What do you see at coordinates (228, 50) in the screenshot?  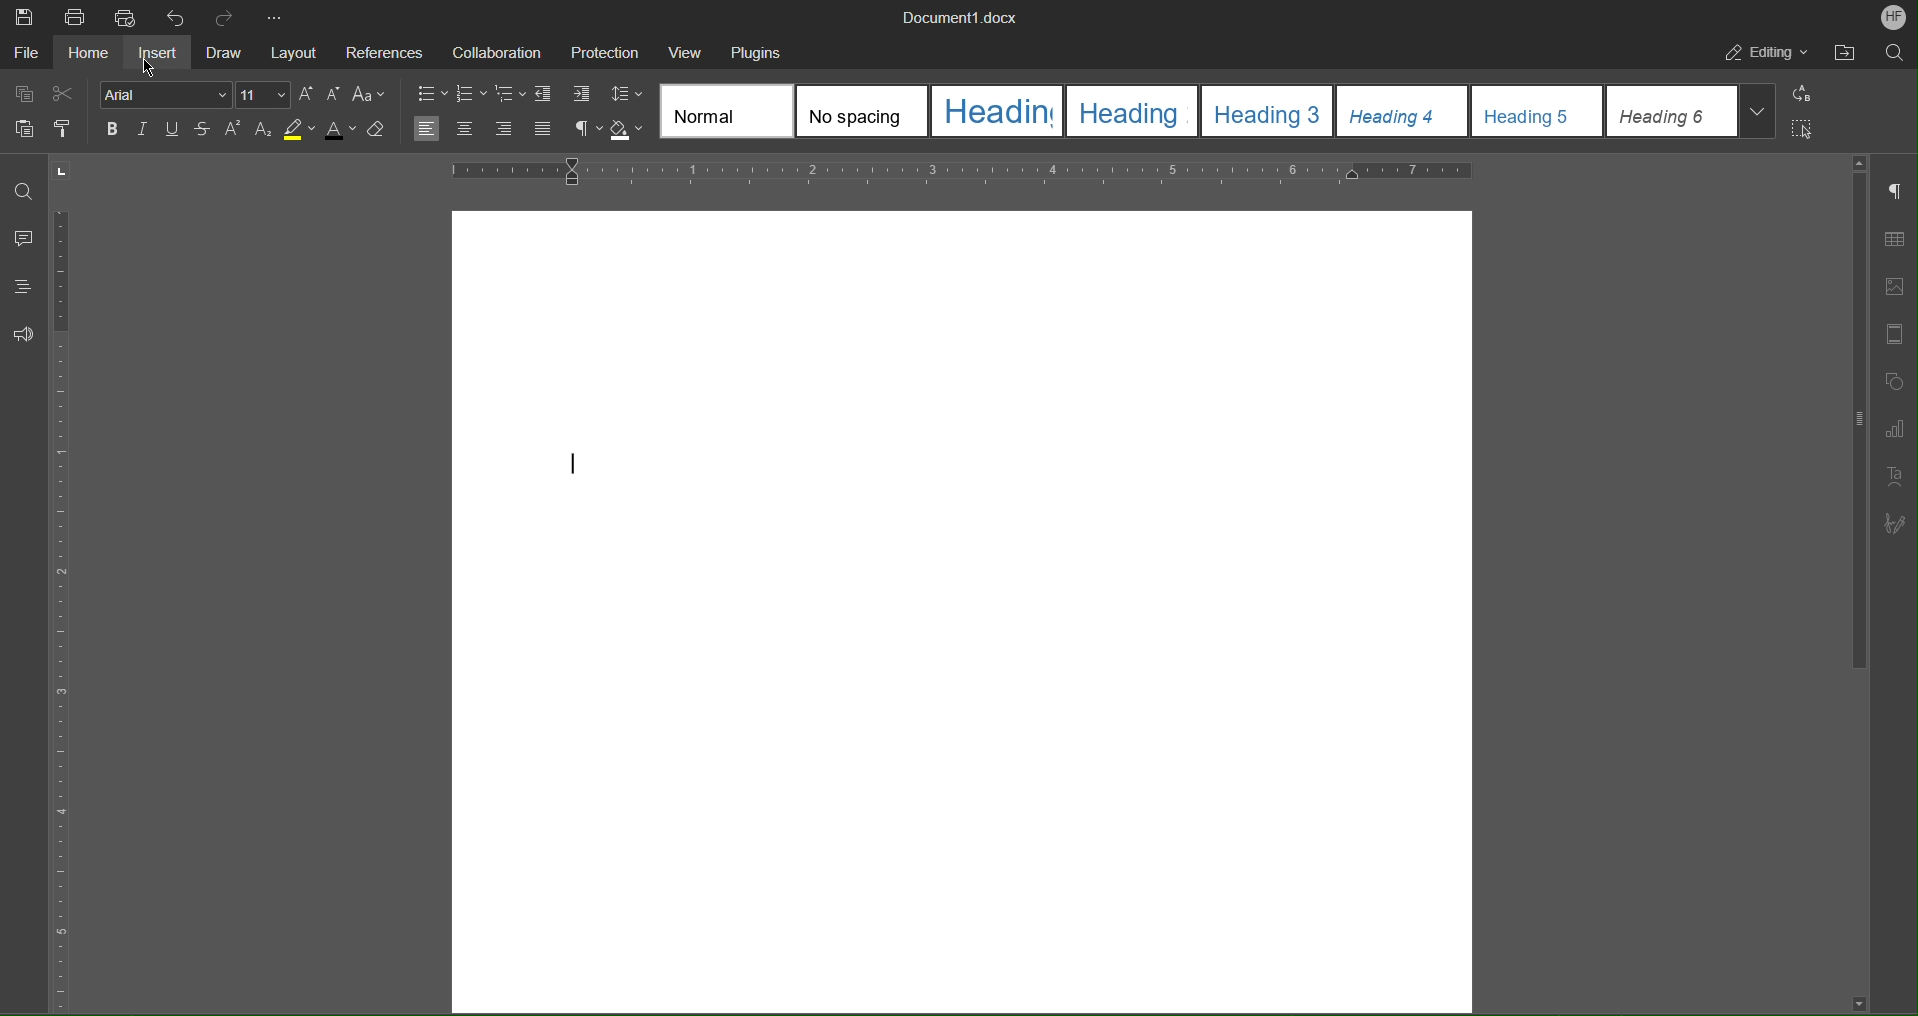 I see `Draw` at bounding box center [228, 50].